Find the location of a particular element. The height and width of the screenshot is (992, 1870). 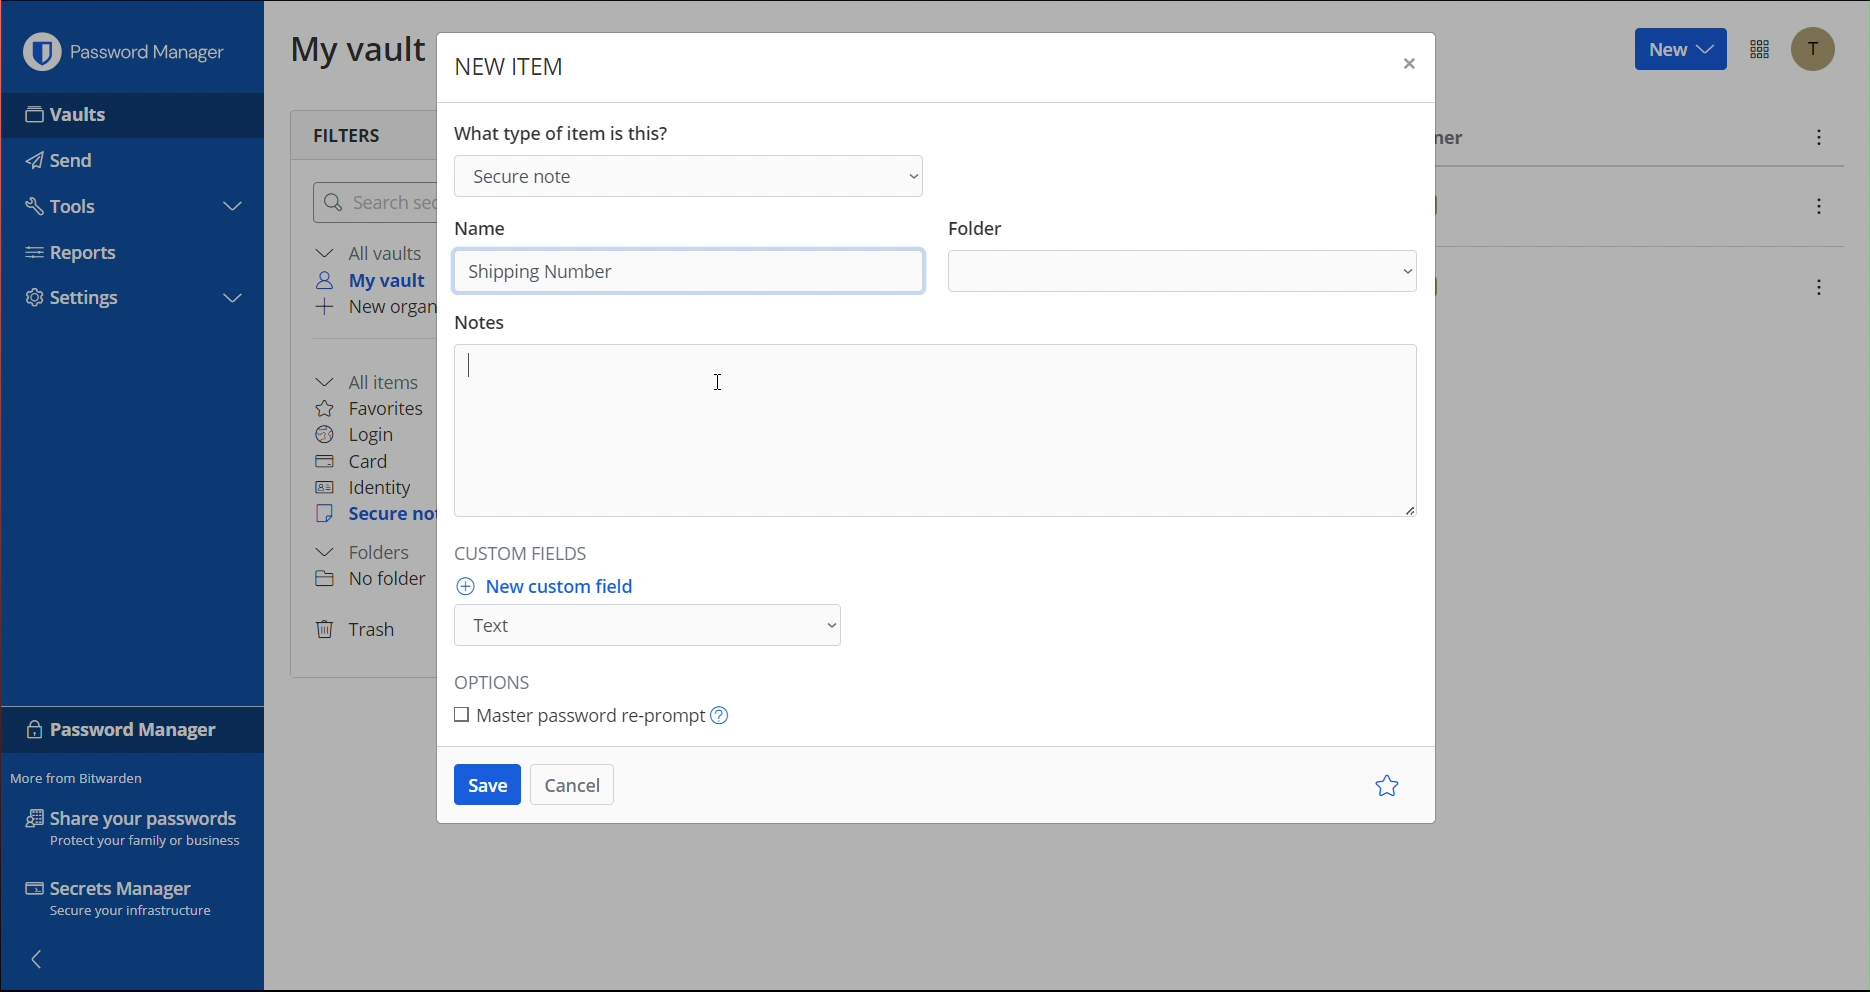

New organization is located at coordinates (377, 308).